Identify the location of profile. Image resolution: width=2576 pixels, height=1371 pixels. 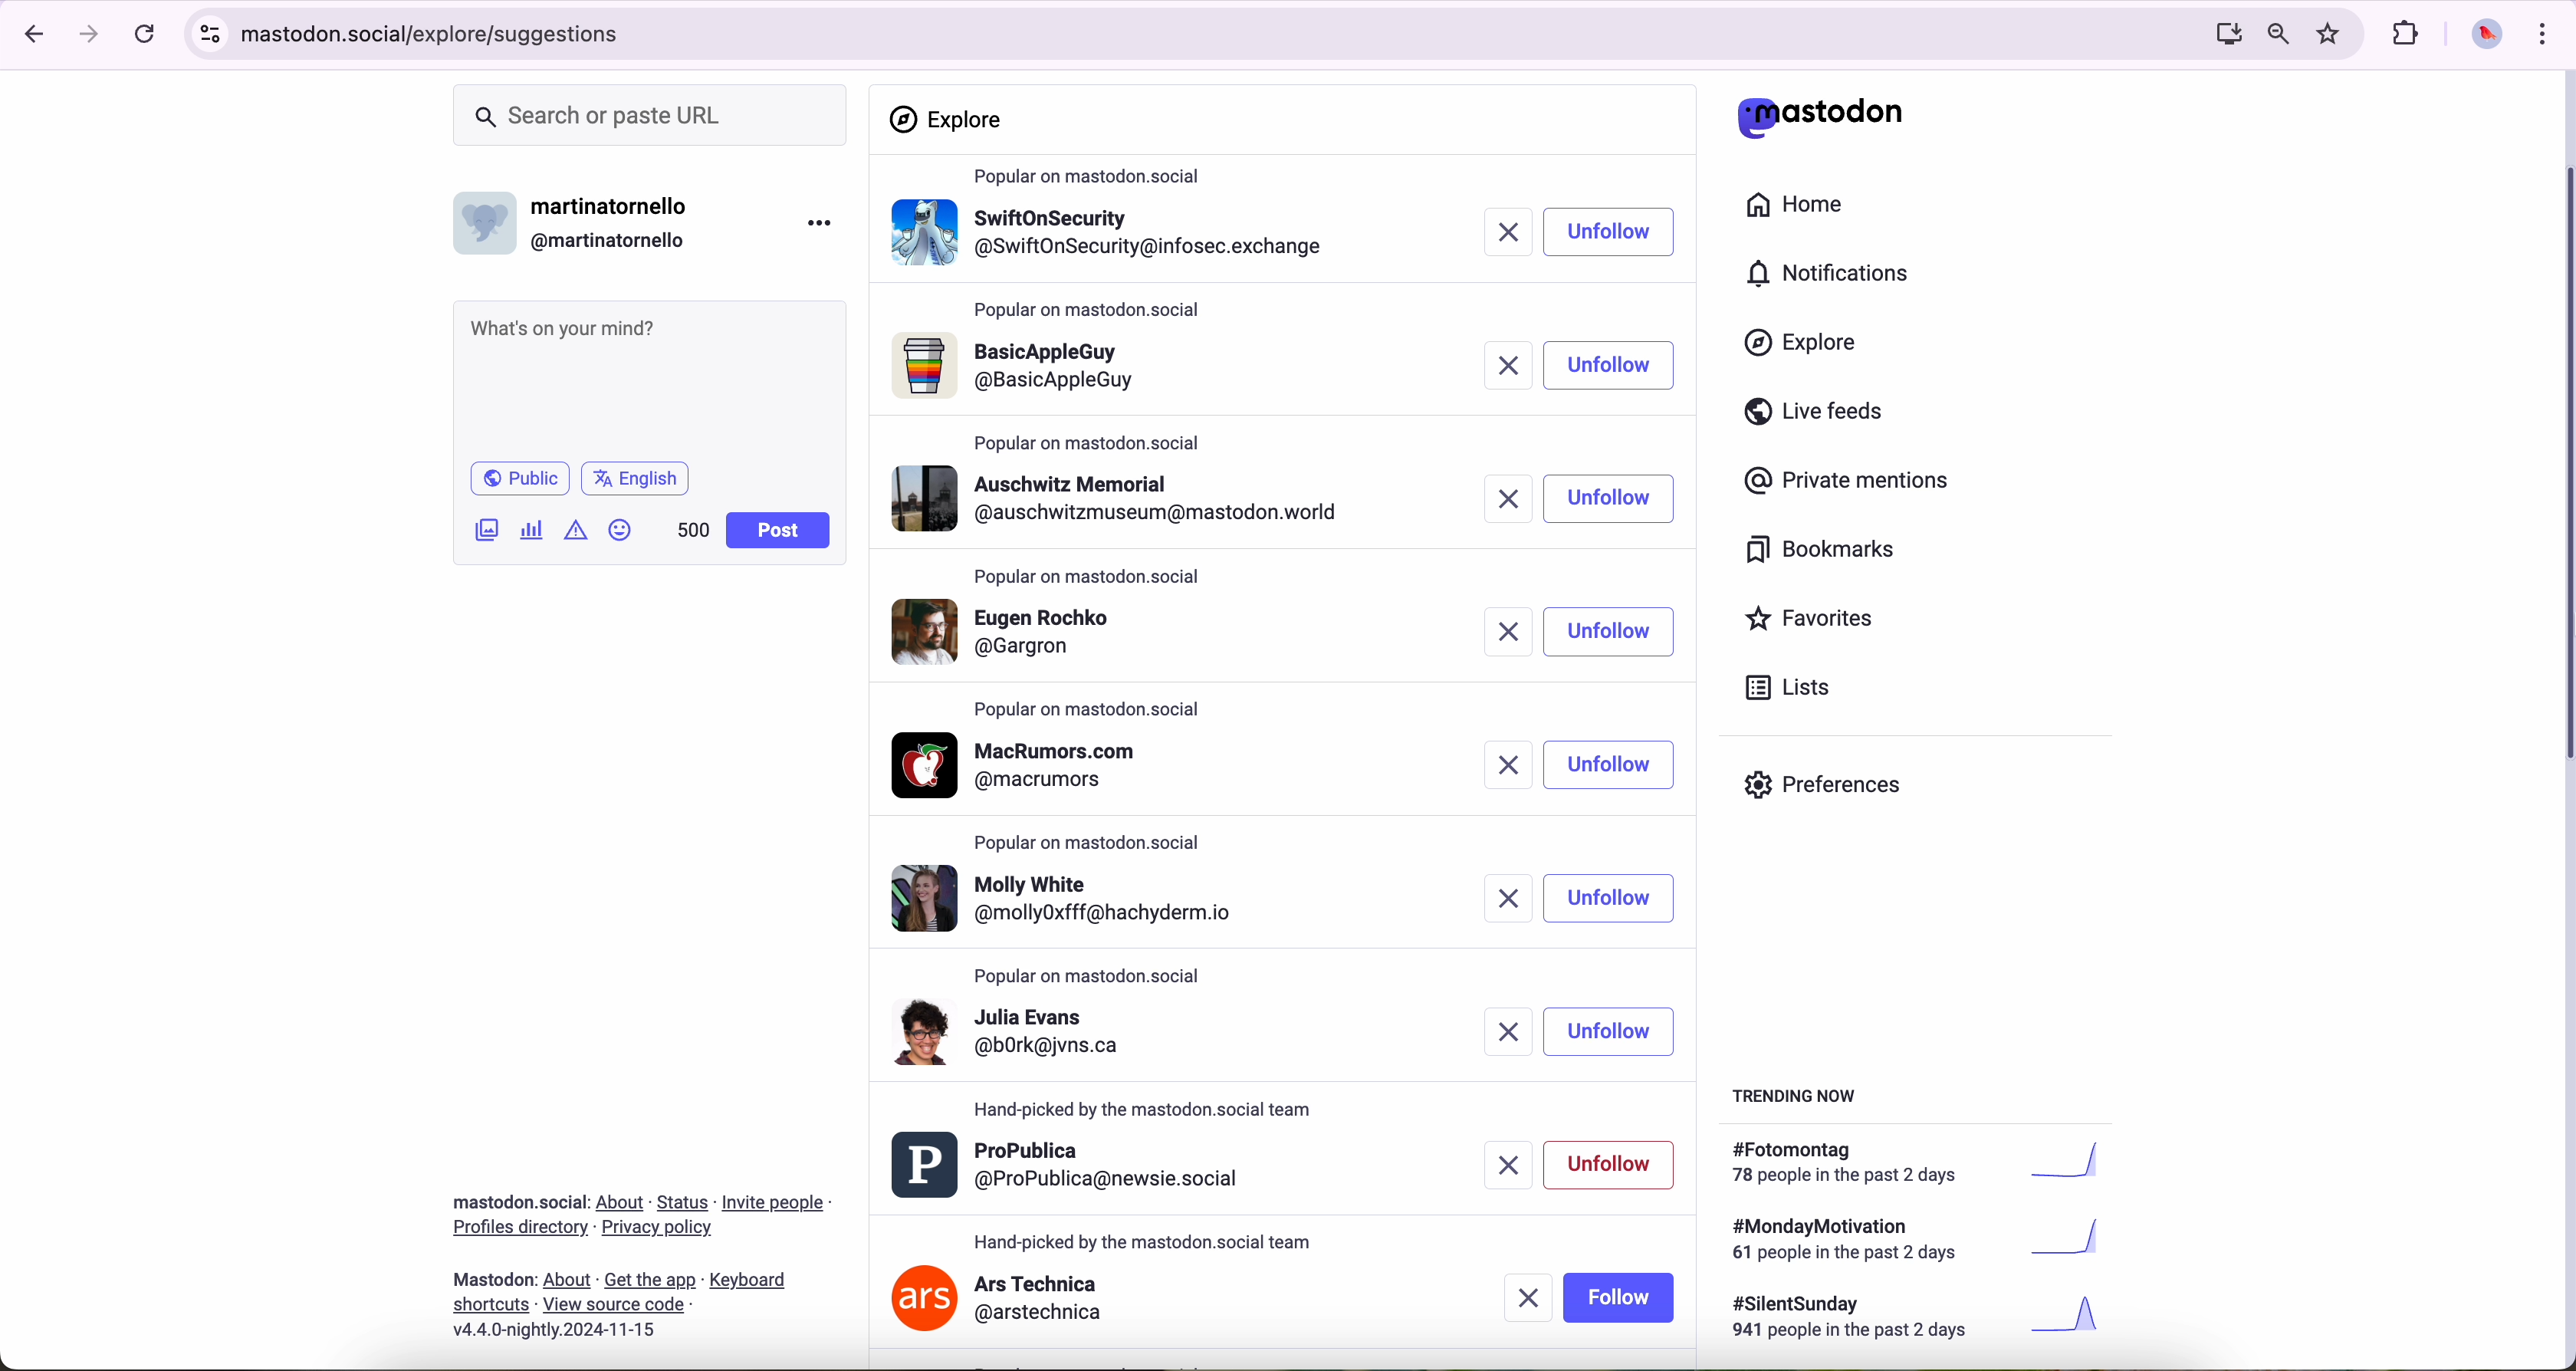
(1112, 636).